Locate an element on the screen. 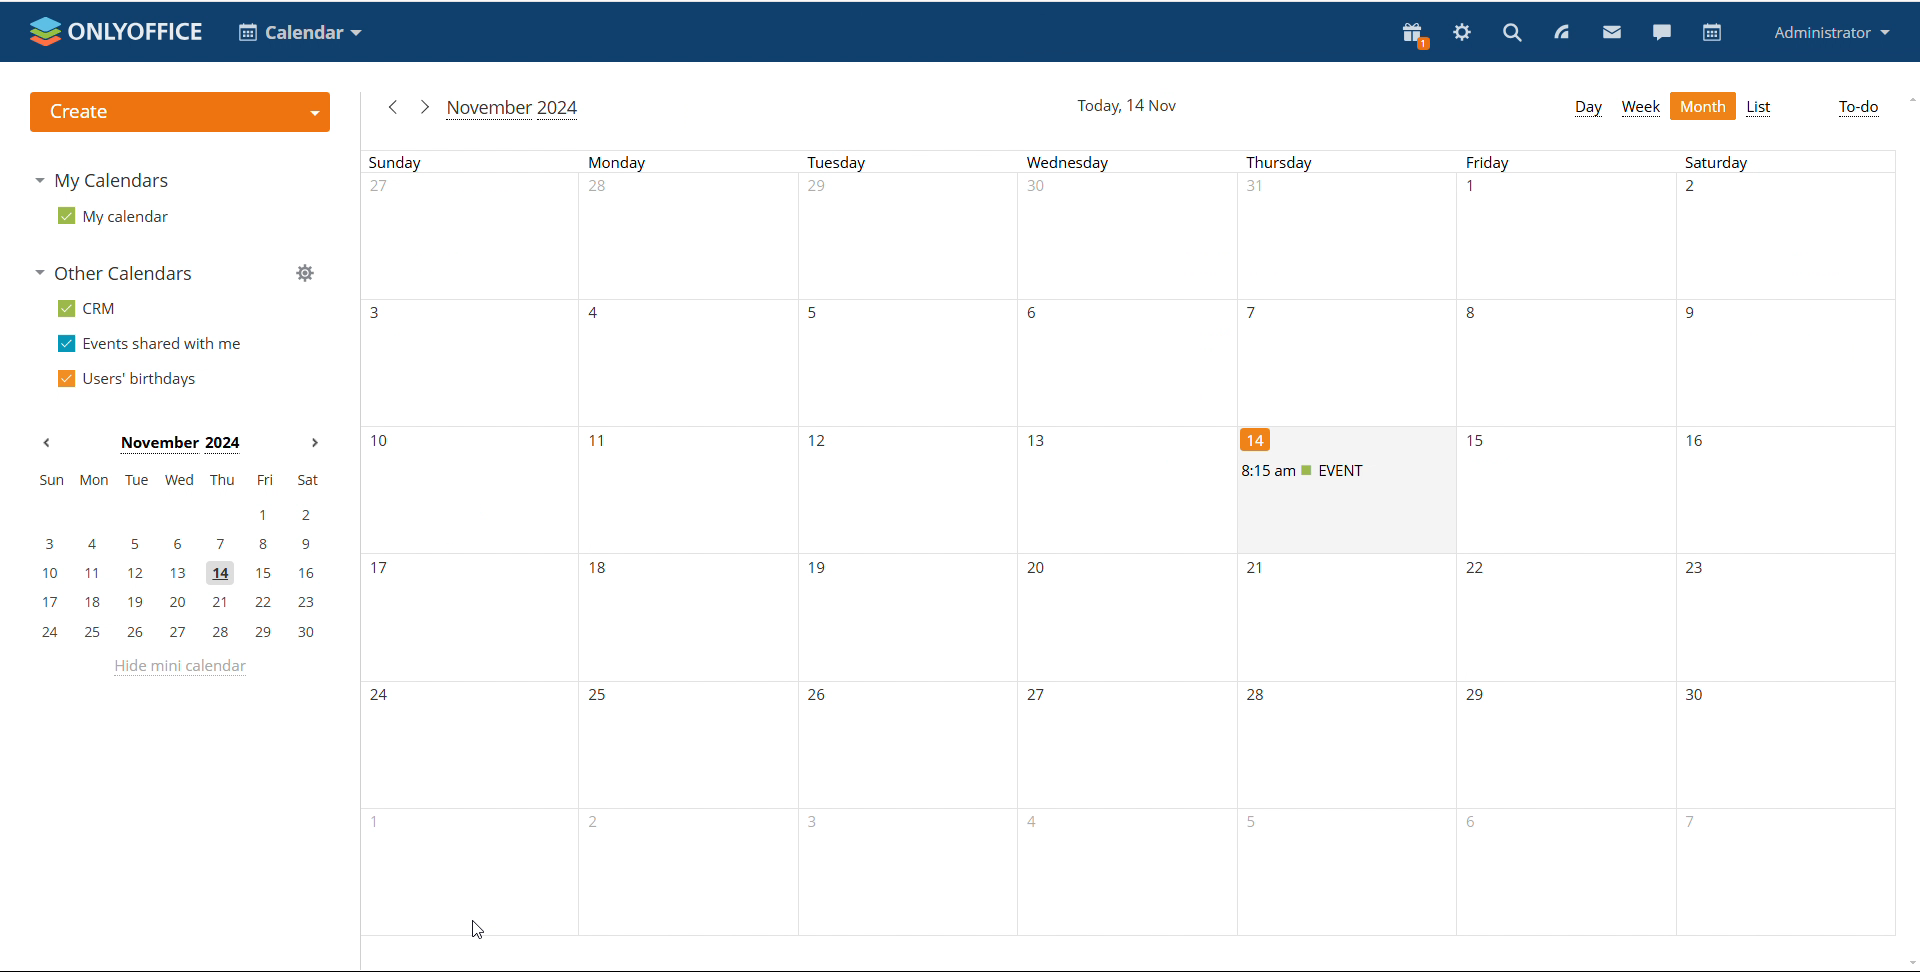  scroll down is located at coordinates (1908, 964).